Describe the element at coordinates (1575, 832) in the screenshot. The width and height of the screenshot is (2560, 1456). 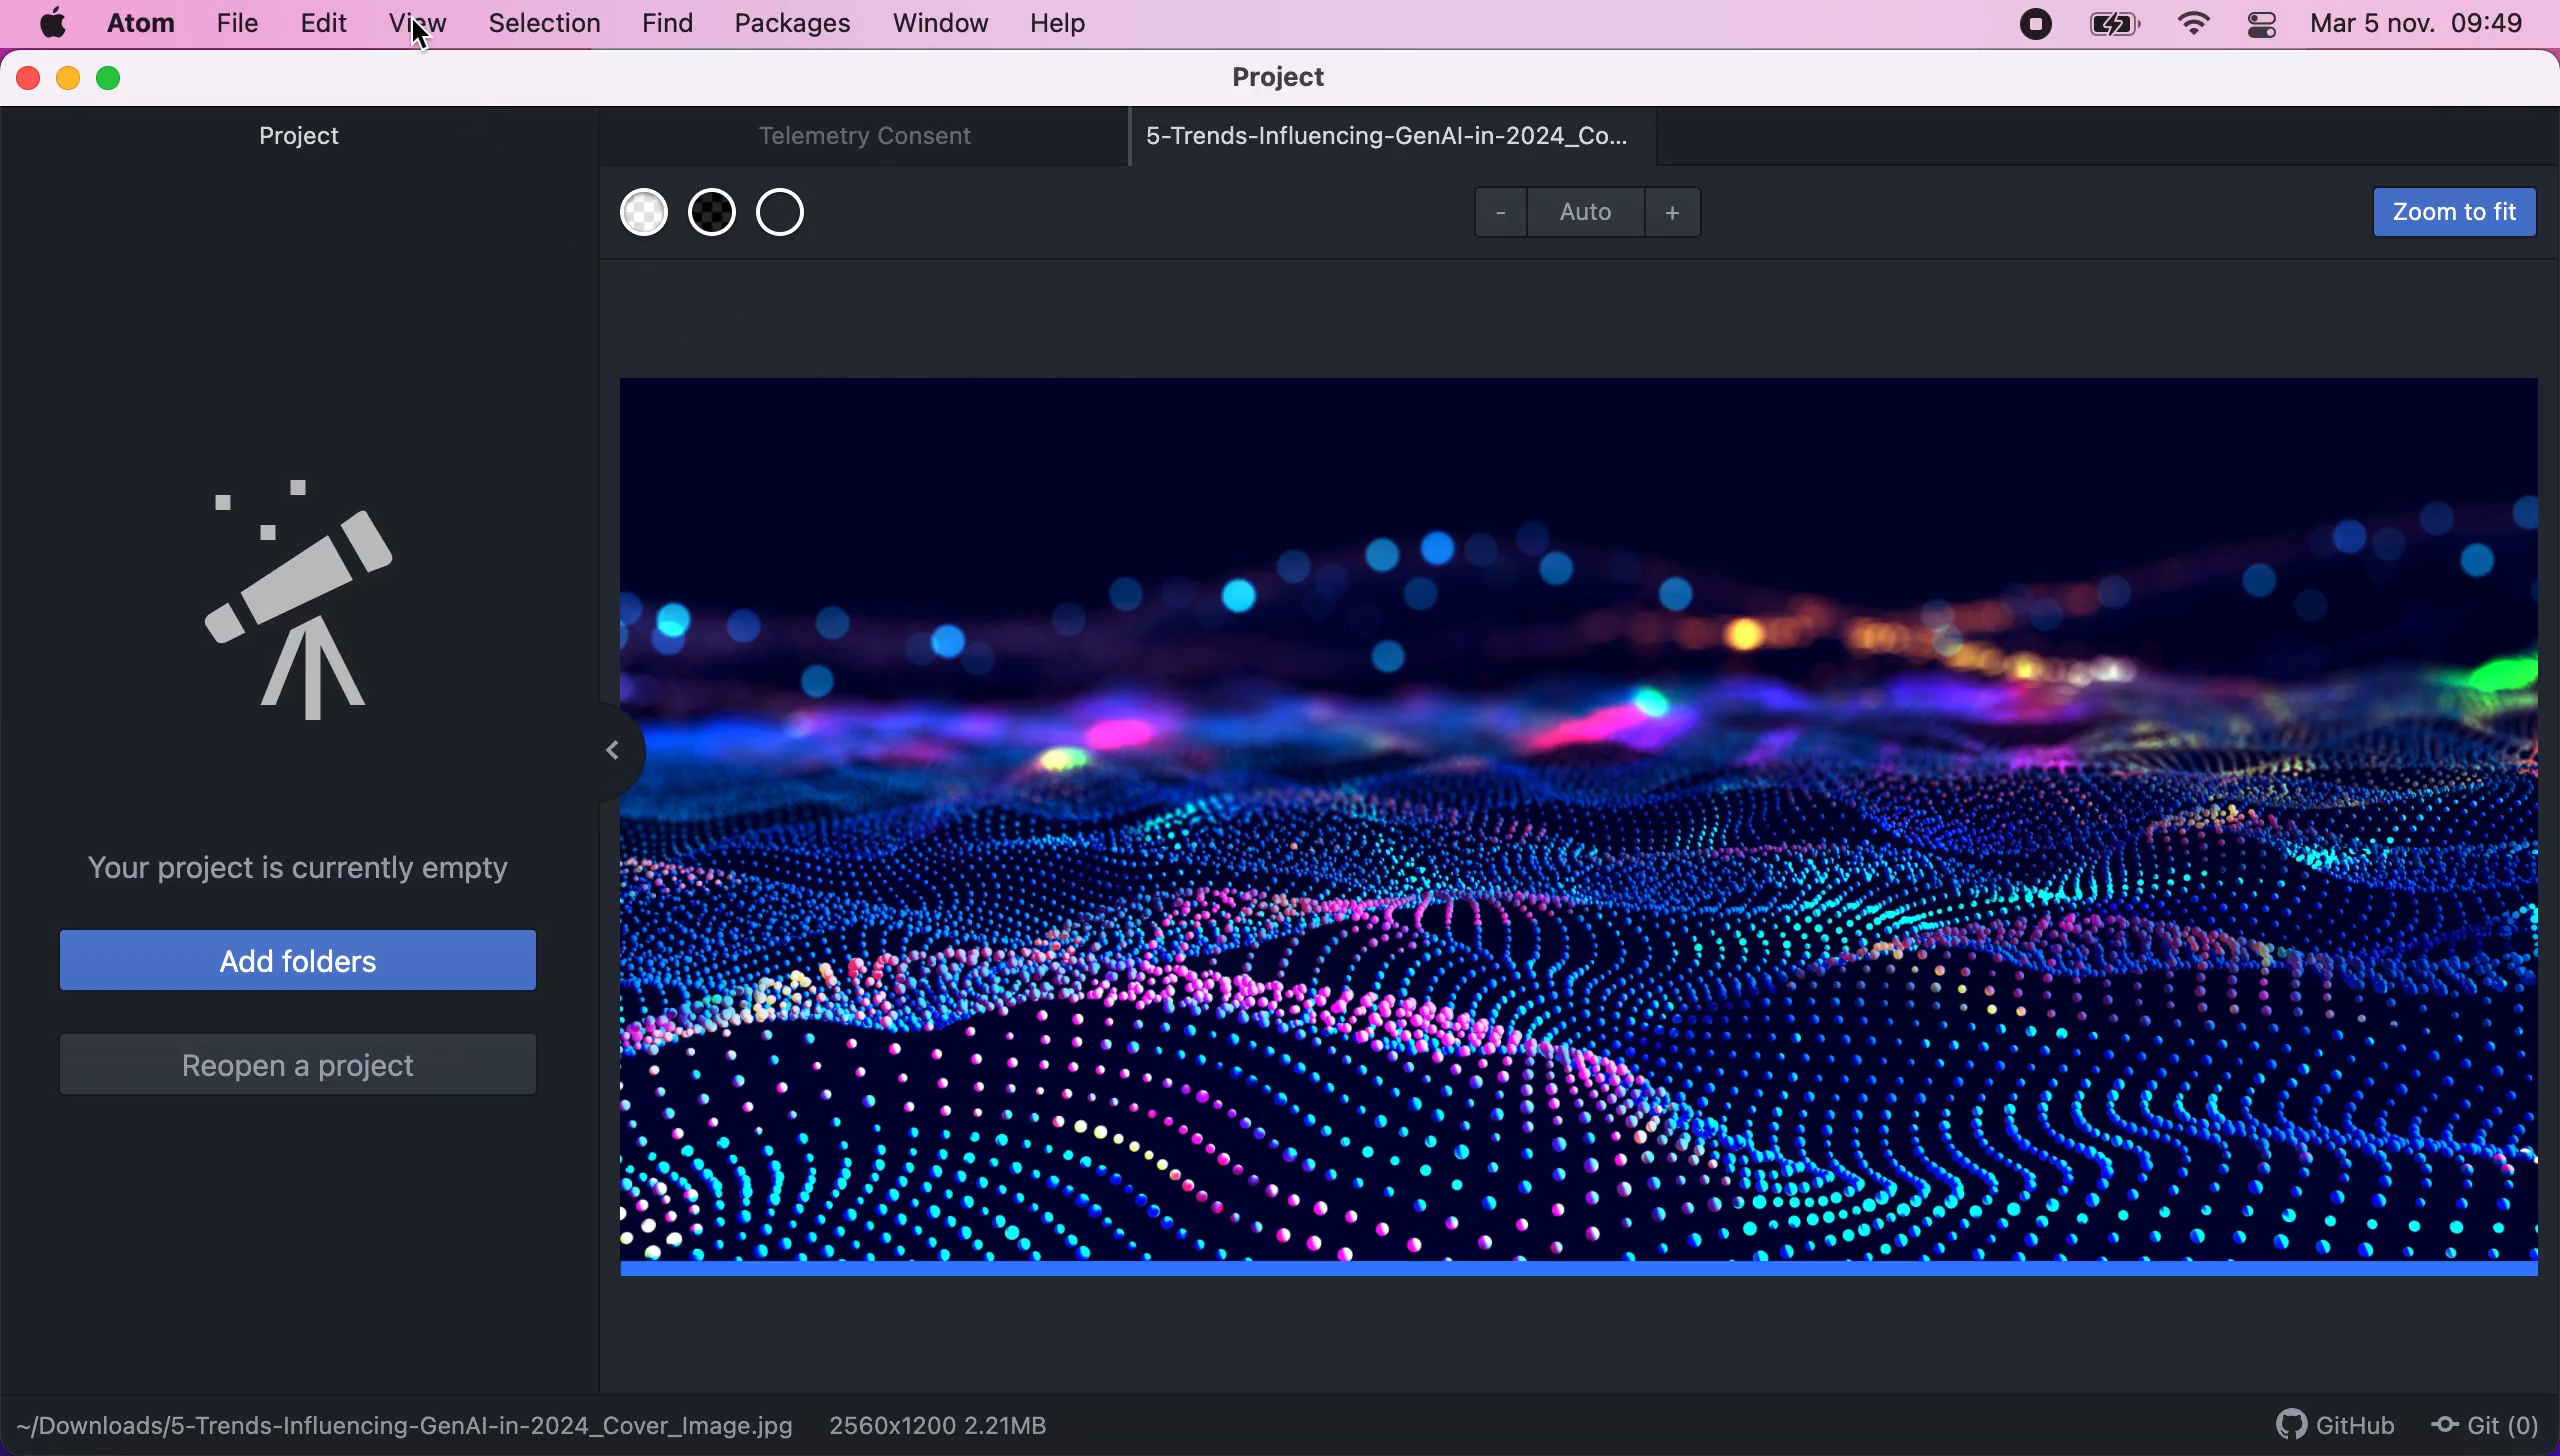
I see `file image` at that location.